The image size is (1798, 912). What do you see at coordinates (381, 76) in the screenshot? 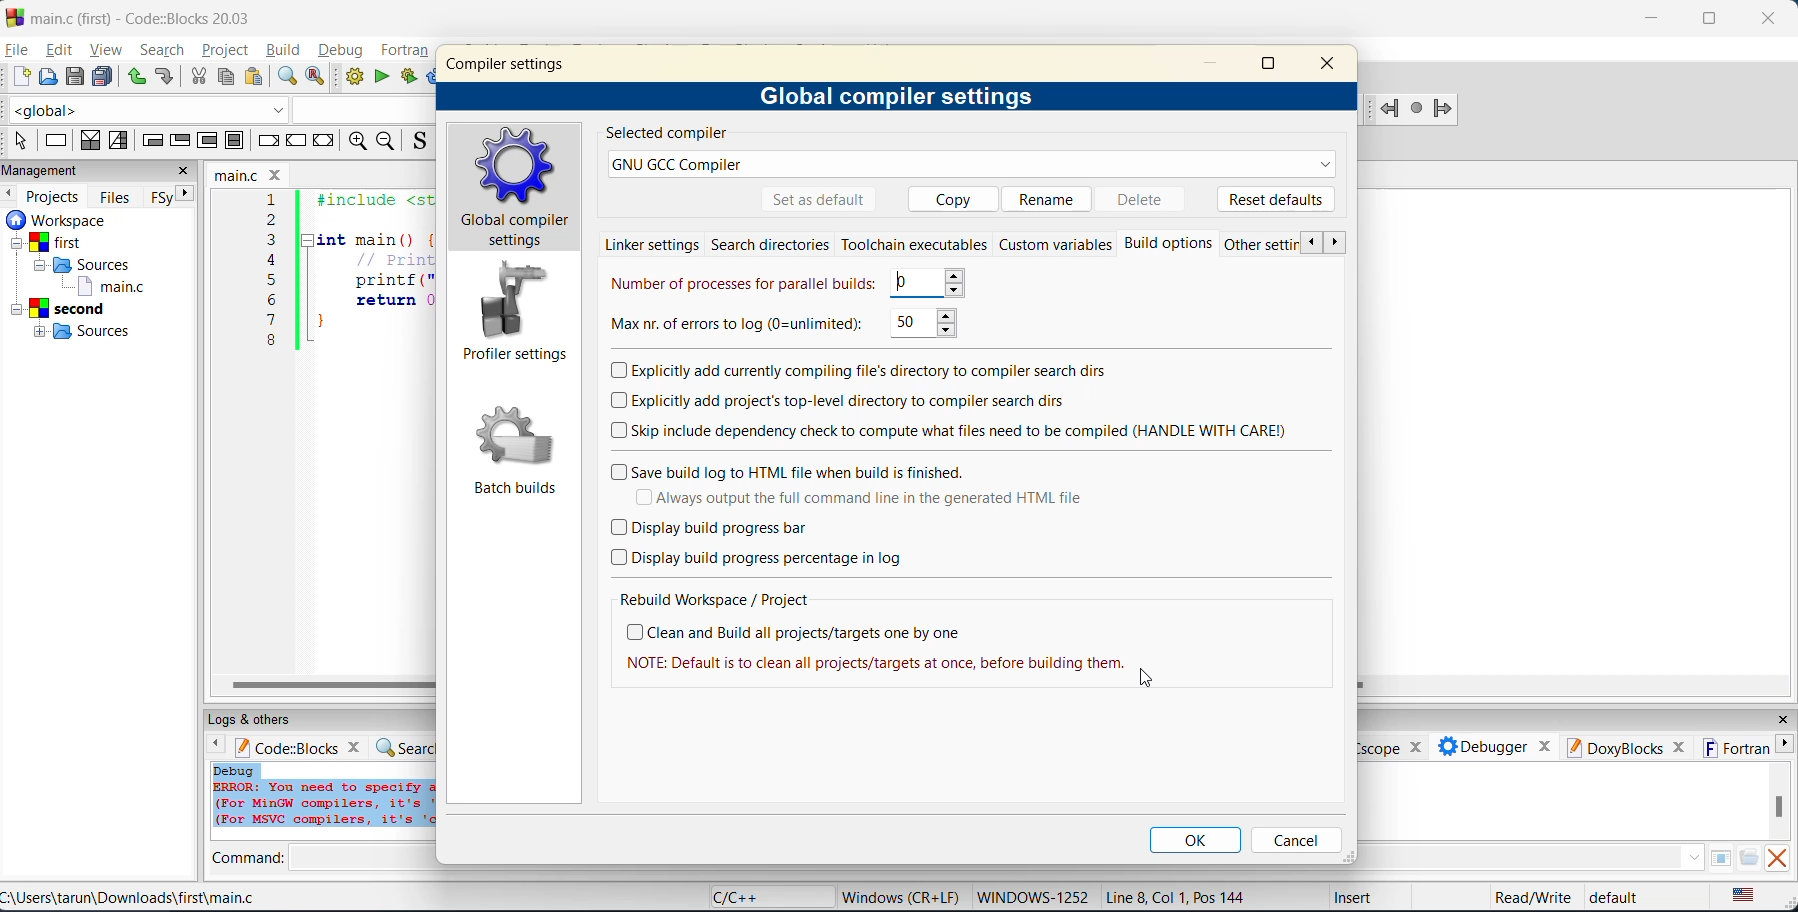
I see `run` at bounding box center [381, 76].